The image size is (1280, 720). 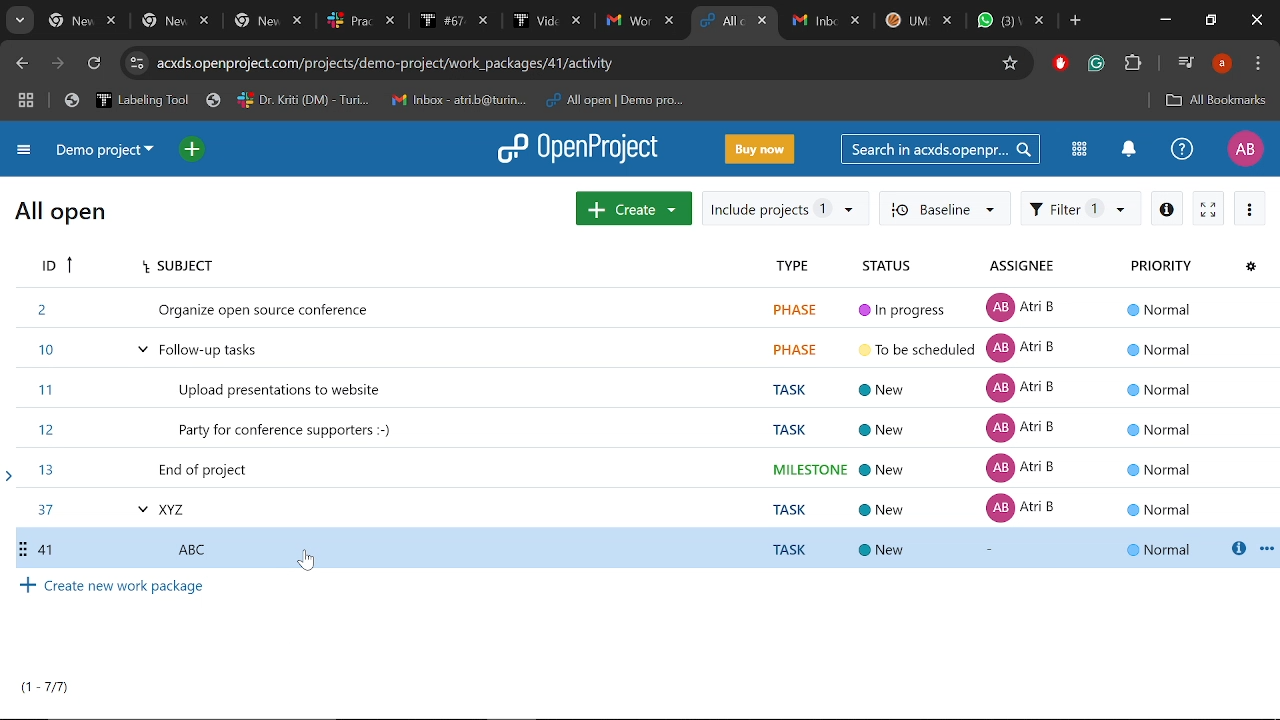 I want to click on Others tabs, so click(x=363, y=21).